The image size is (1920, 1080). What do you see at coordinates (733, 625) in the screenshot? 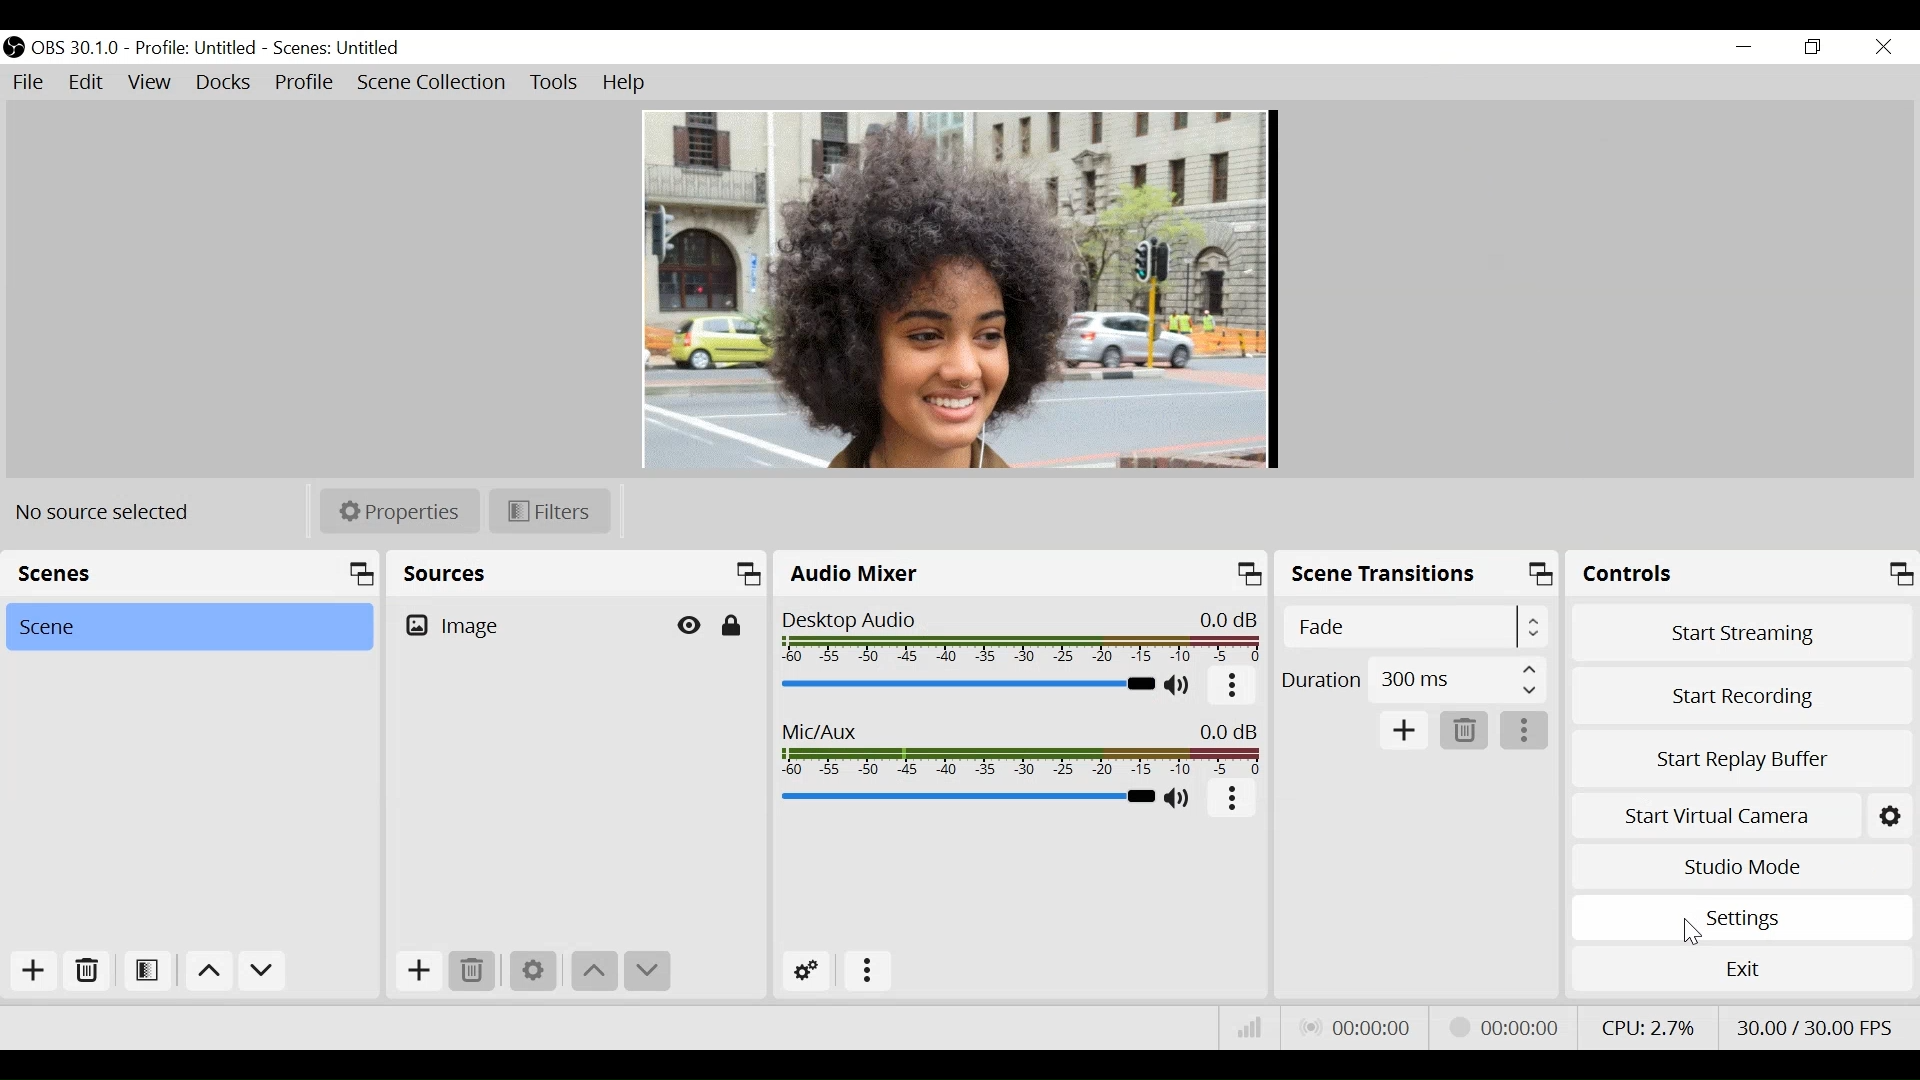
I see `(un)lock` at bounding box center [733, 625].